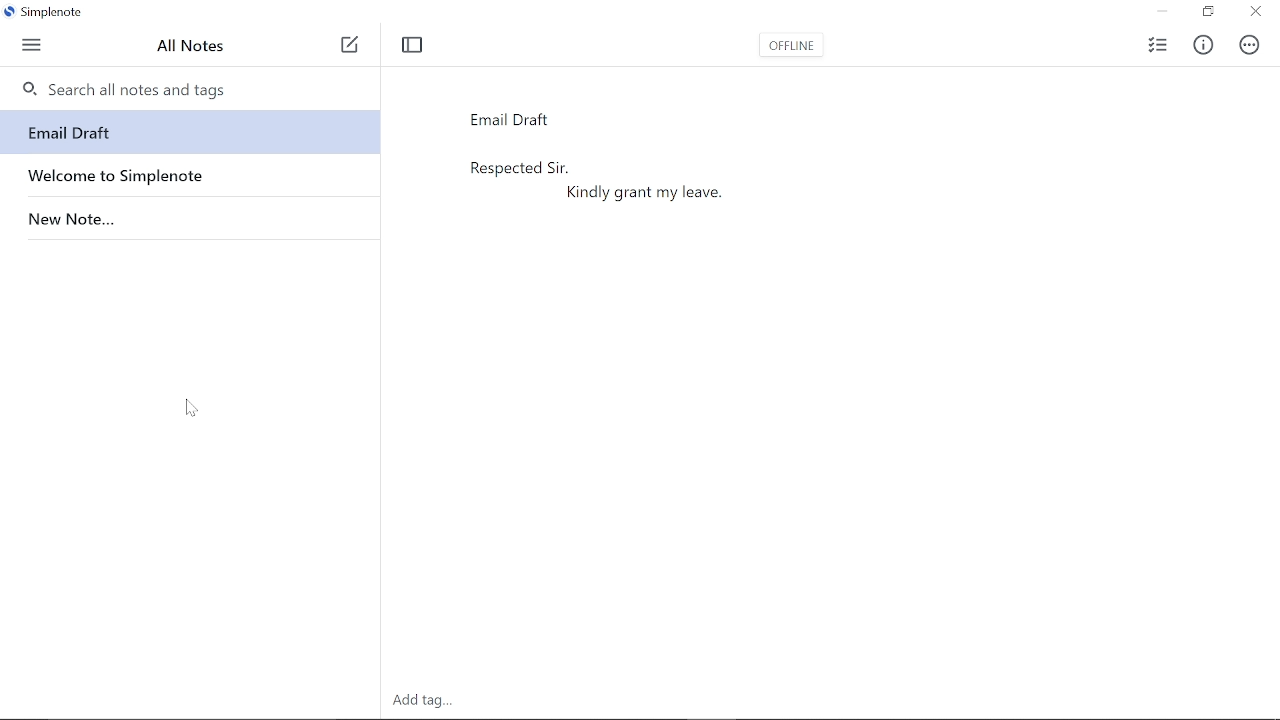 This screenshot has height=720, width=1280. Describe the element at coordinates (1254, 13) in the screenshot. I see `Close` at that location.